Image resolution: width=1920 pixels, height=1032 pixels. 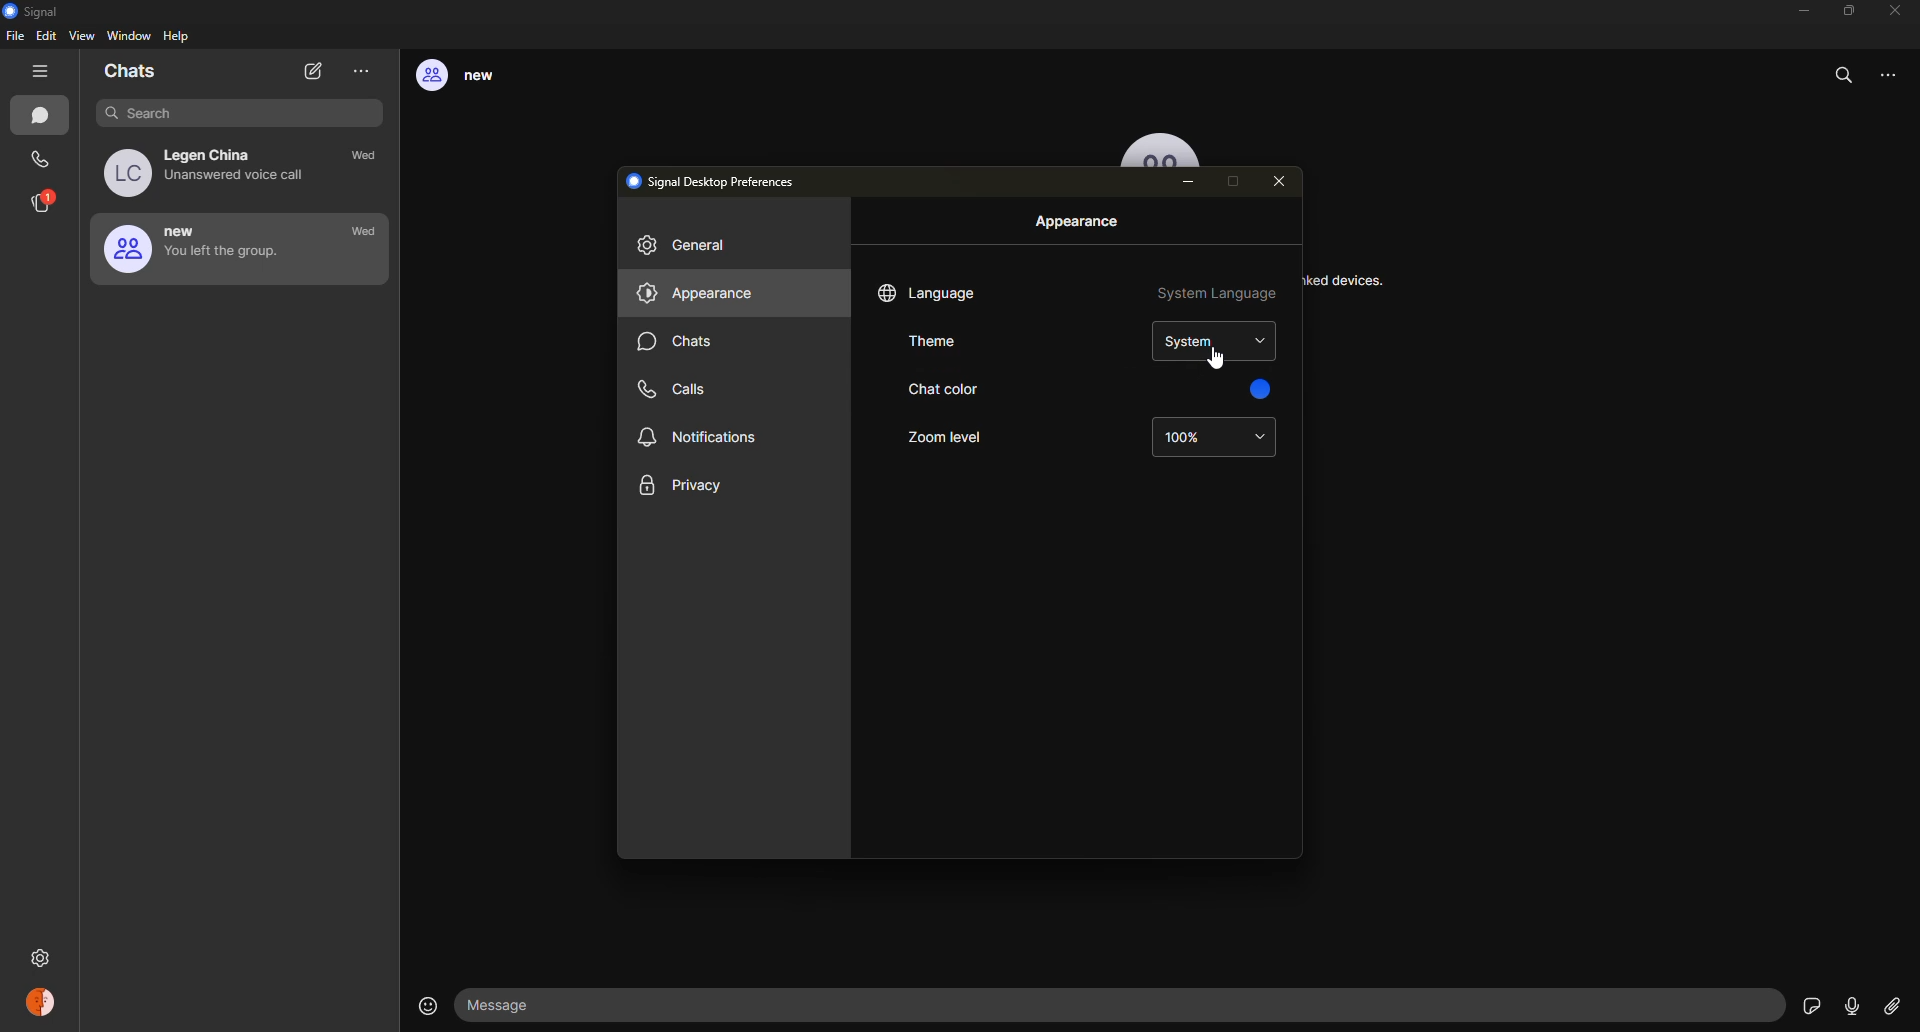 I want to click on search, so click(x=226, y=112).